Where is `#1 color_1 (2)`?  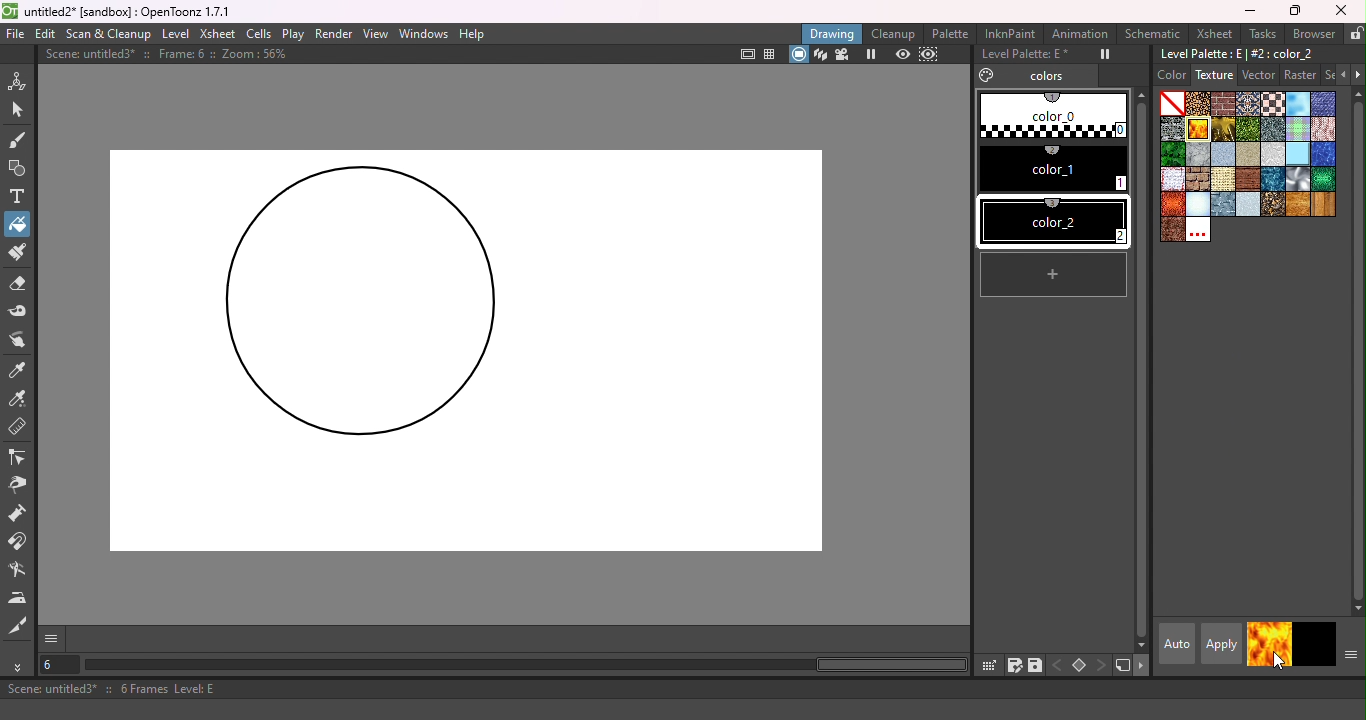
#1 color_1 (2) is located at coordinates (1049, 170).